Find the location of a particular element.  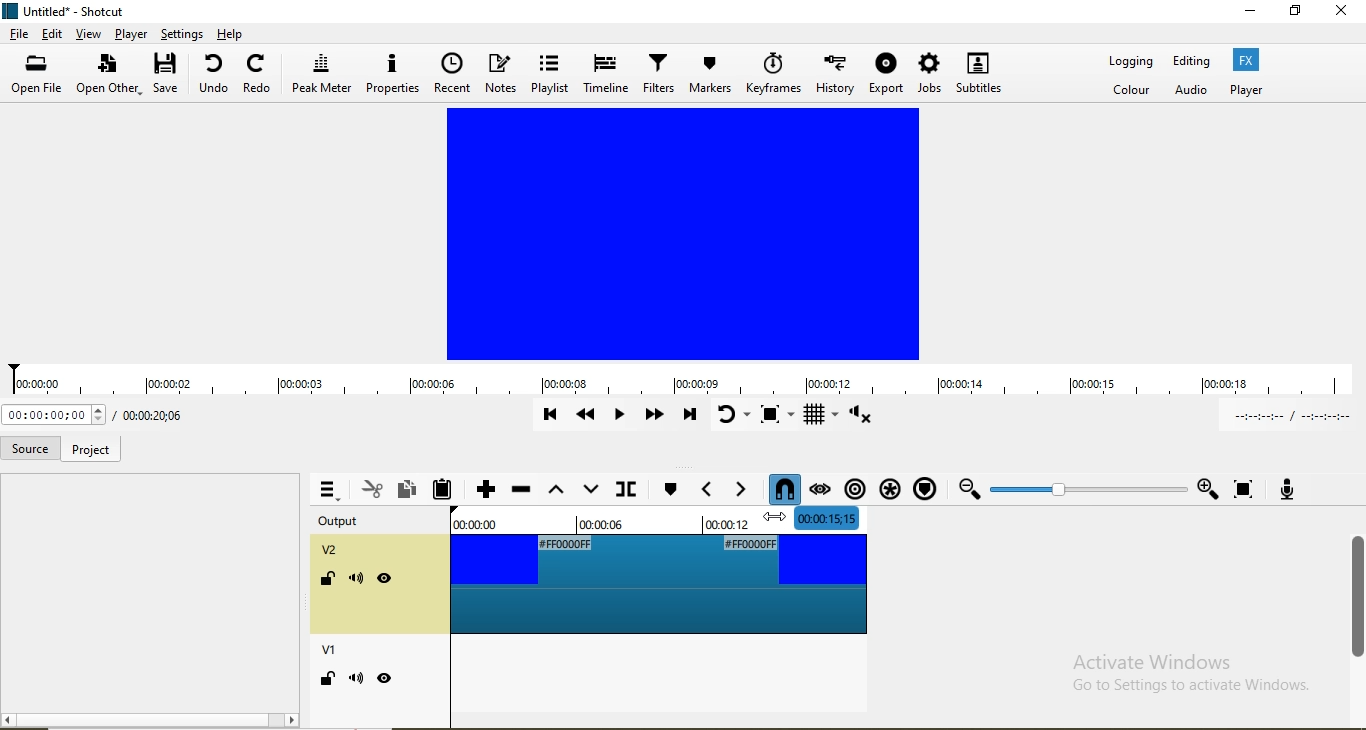

export is located at coordinates (887, 73).